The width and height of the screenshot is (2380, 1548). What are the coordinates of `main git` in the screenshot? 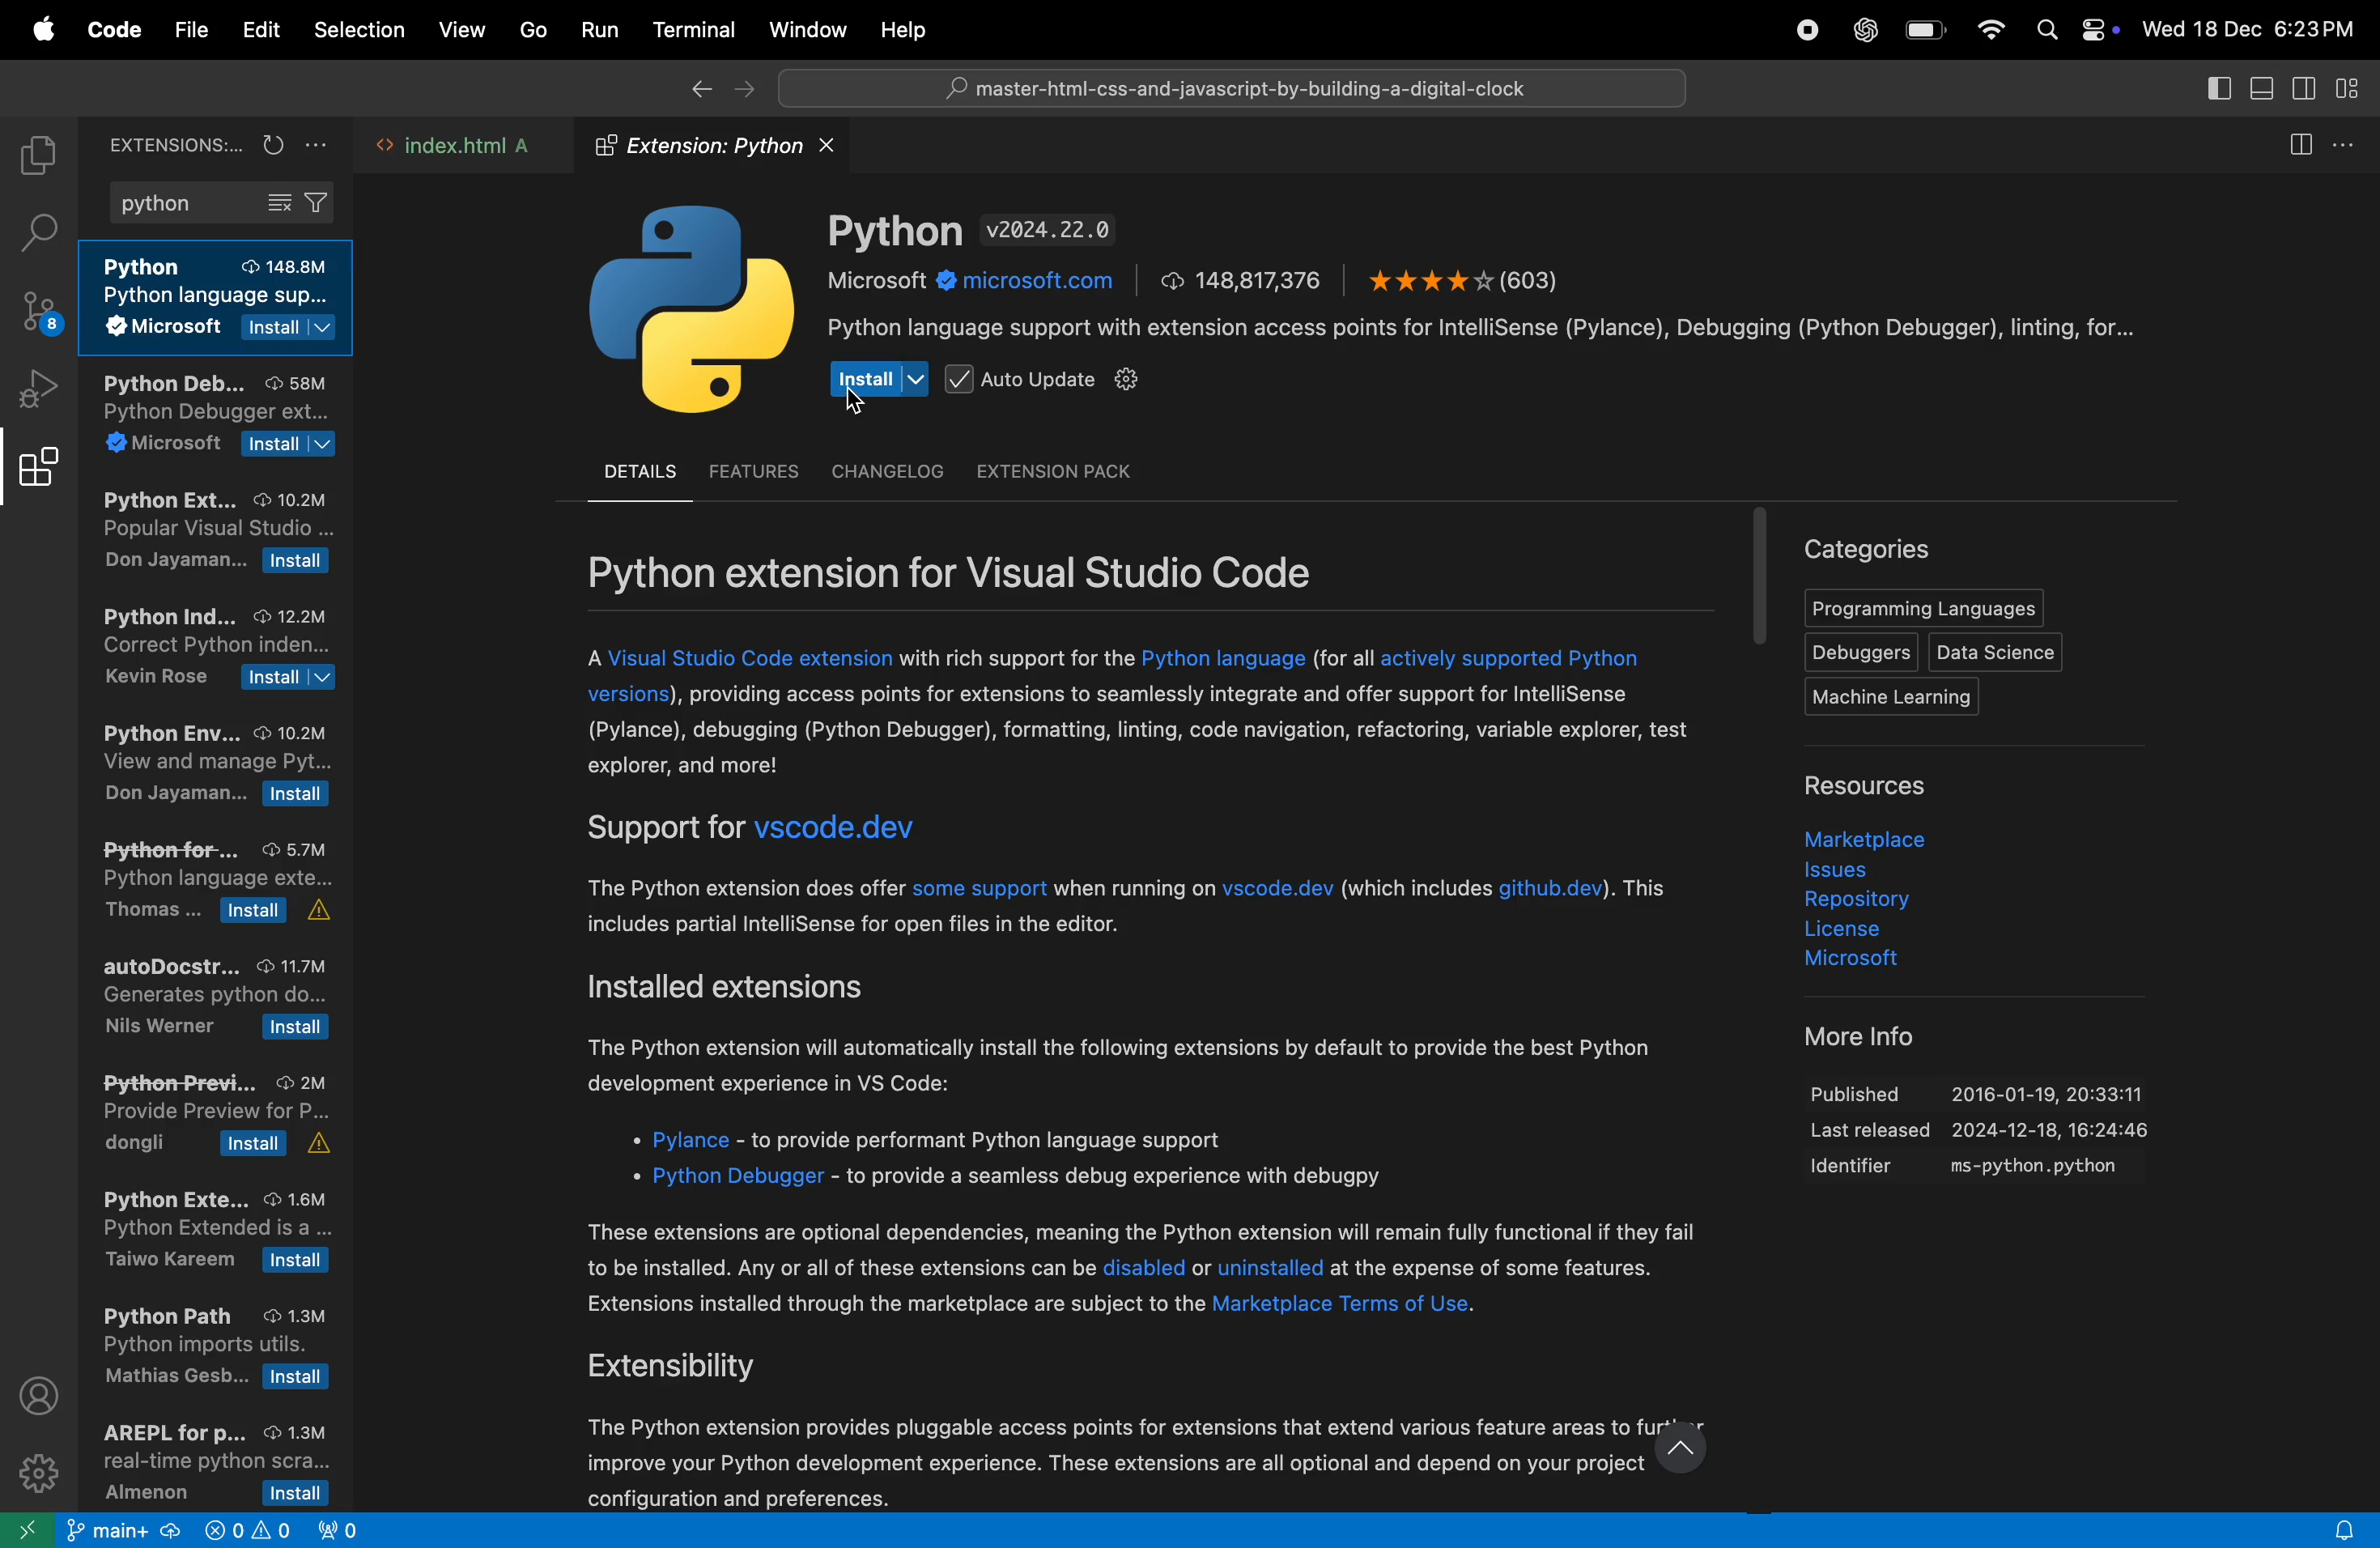 It's located at (124, 1534).